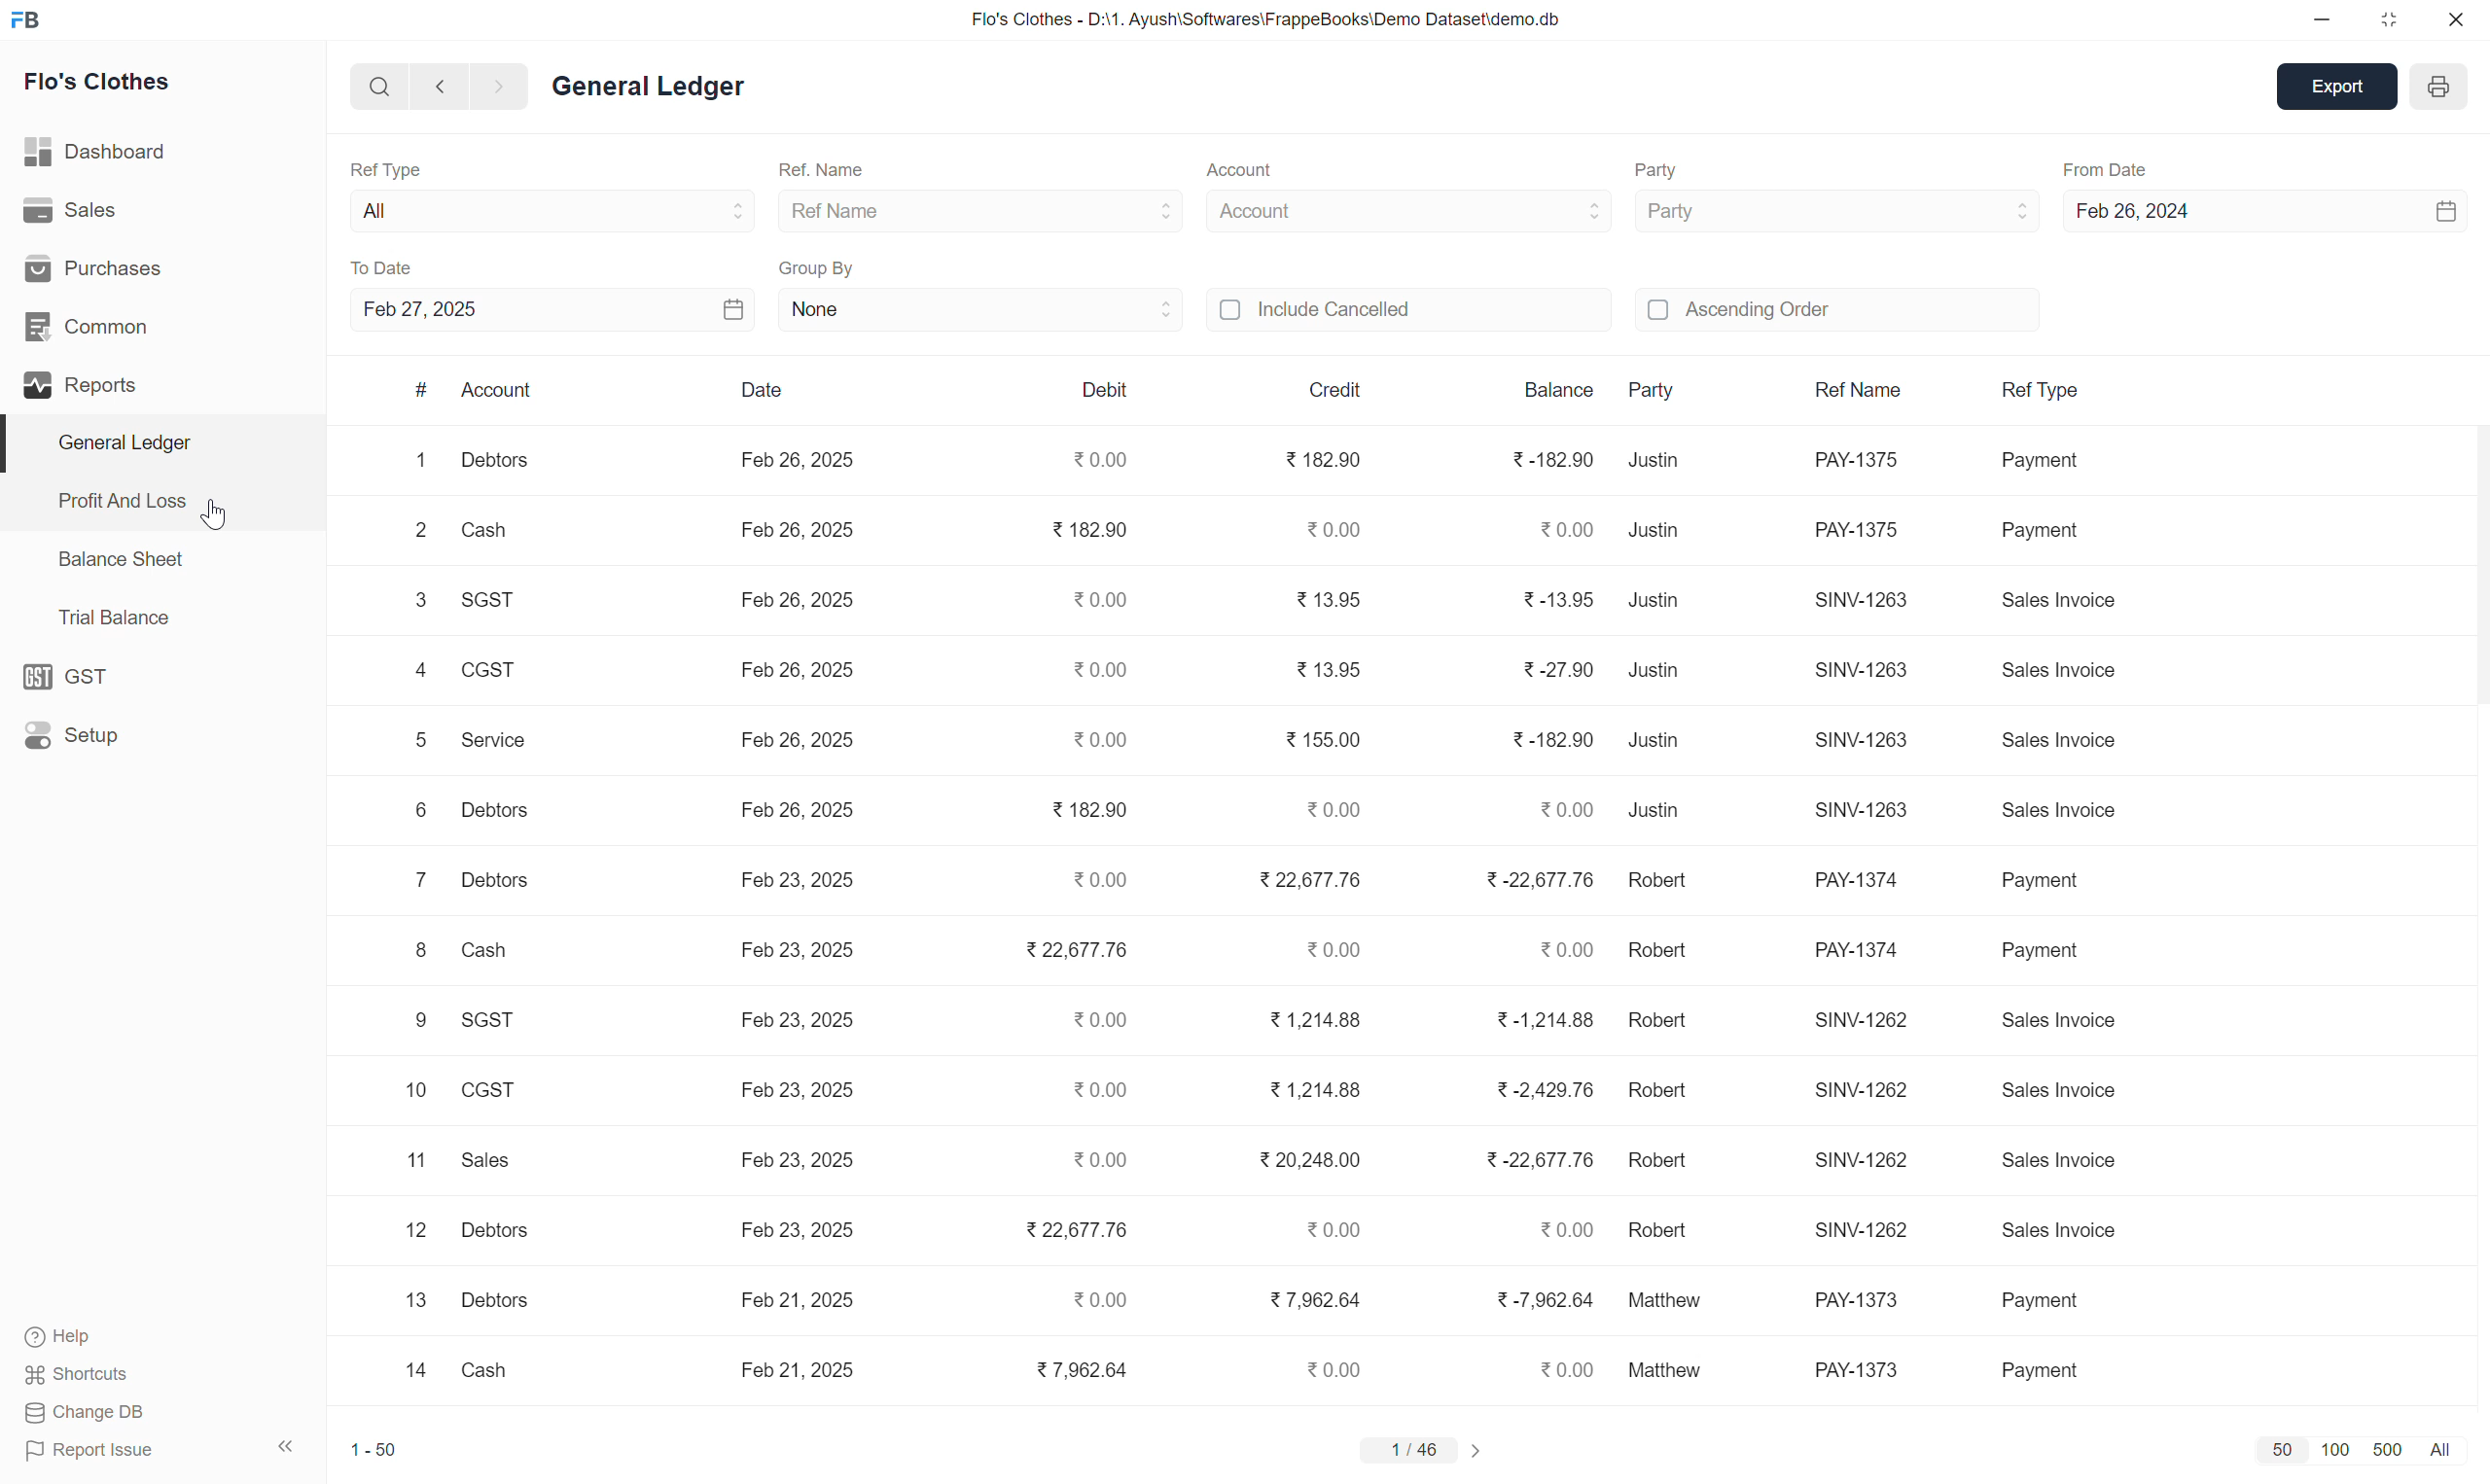 This screenshot has height=1484, width=2490. Describe the element at coordinates (808, 1022) in the screenshot. I see `Feb 23, 2025` at that location.